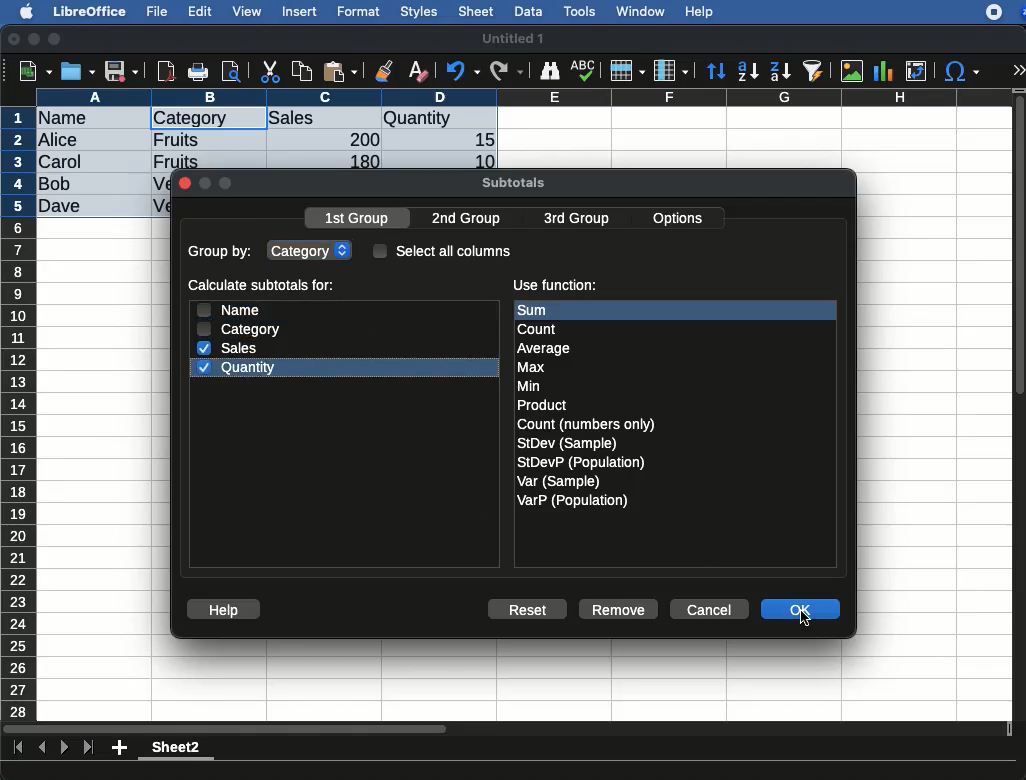 The height and width of the screenshot is (780, 1026). I want to click on new, so click(31, 70).